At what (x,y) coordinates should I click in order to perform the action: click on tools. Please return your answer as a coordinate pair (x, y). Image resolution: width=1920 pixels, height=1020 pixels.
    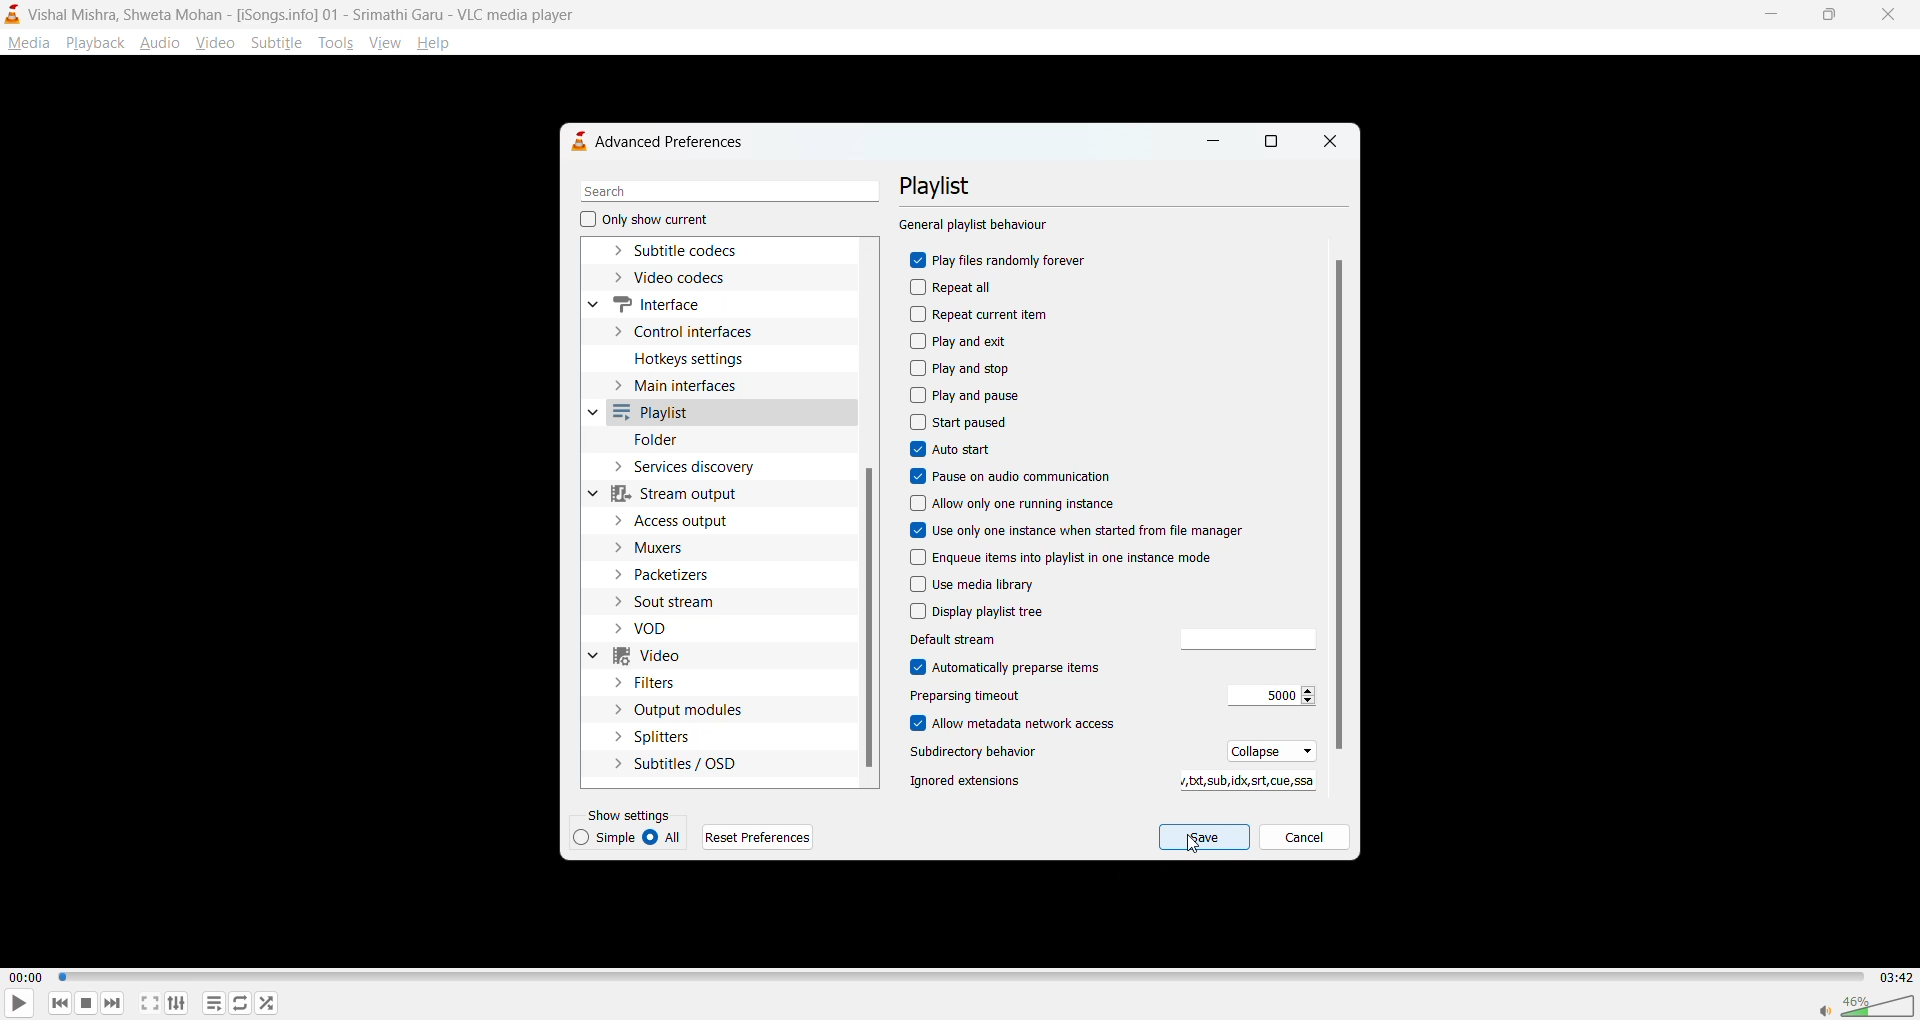
    Looking at the image, I should click on (334, 43).